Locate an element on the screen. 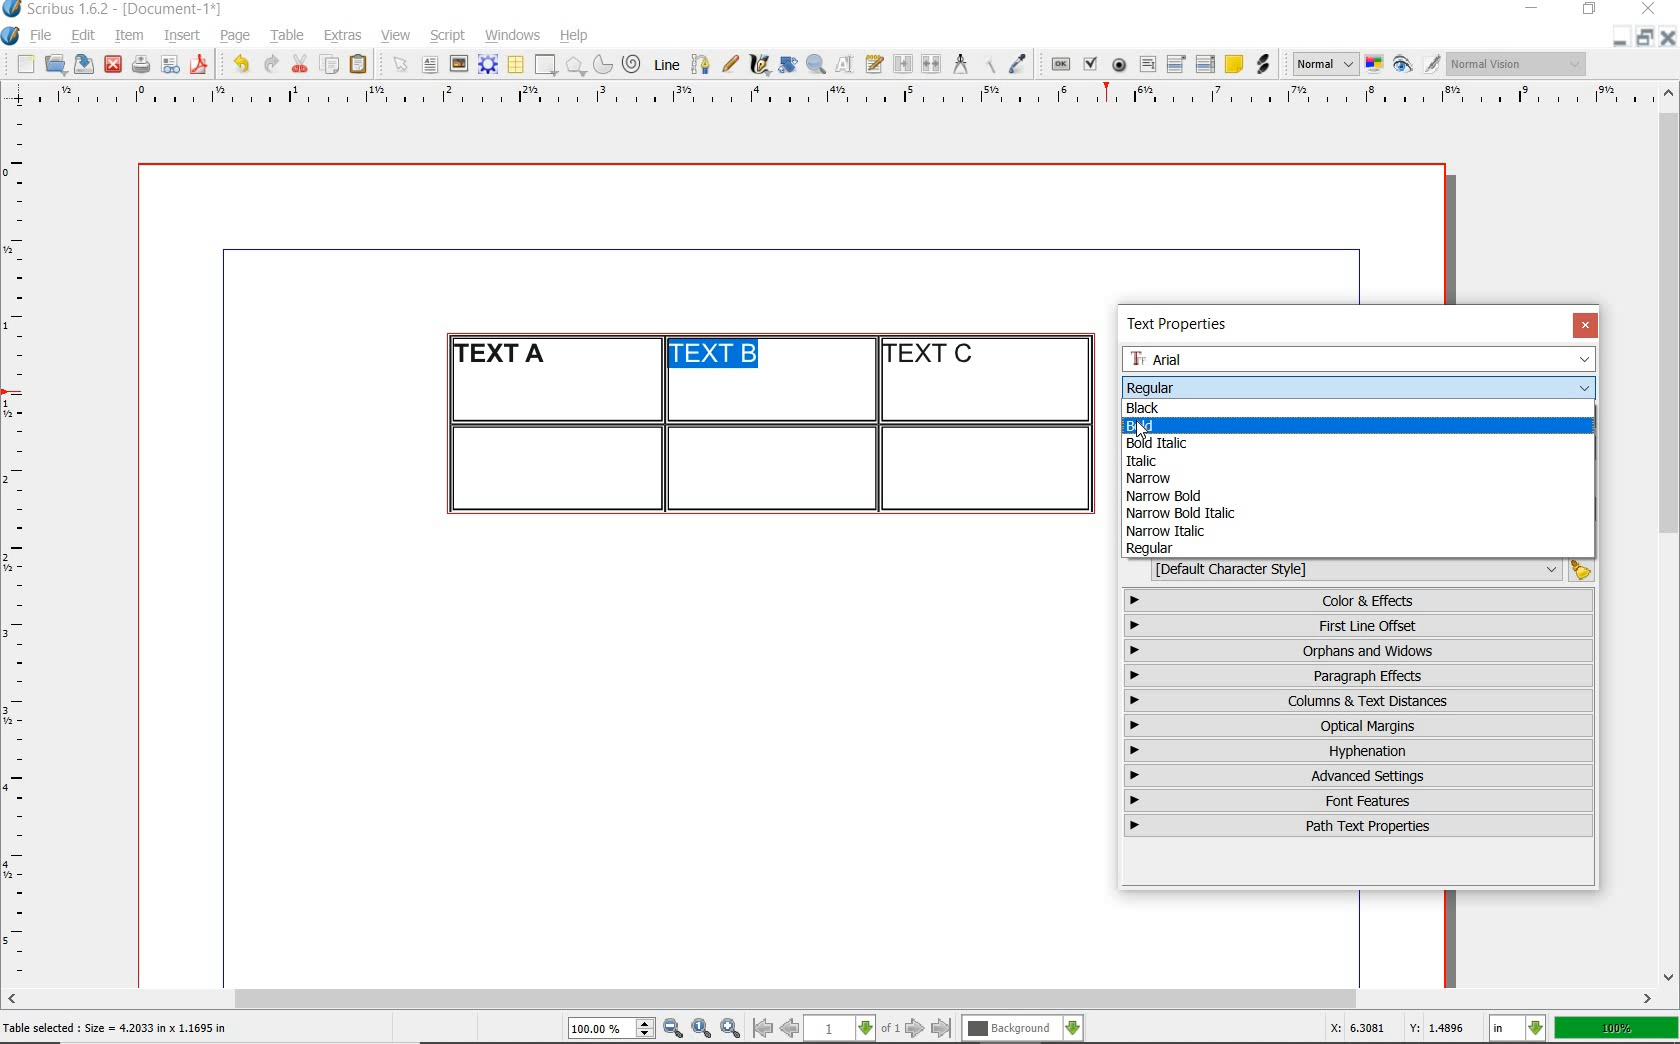 The width and height of the screenshot is (1680, 1044). save is located at coordinates (81, 64).